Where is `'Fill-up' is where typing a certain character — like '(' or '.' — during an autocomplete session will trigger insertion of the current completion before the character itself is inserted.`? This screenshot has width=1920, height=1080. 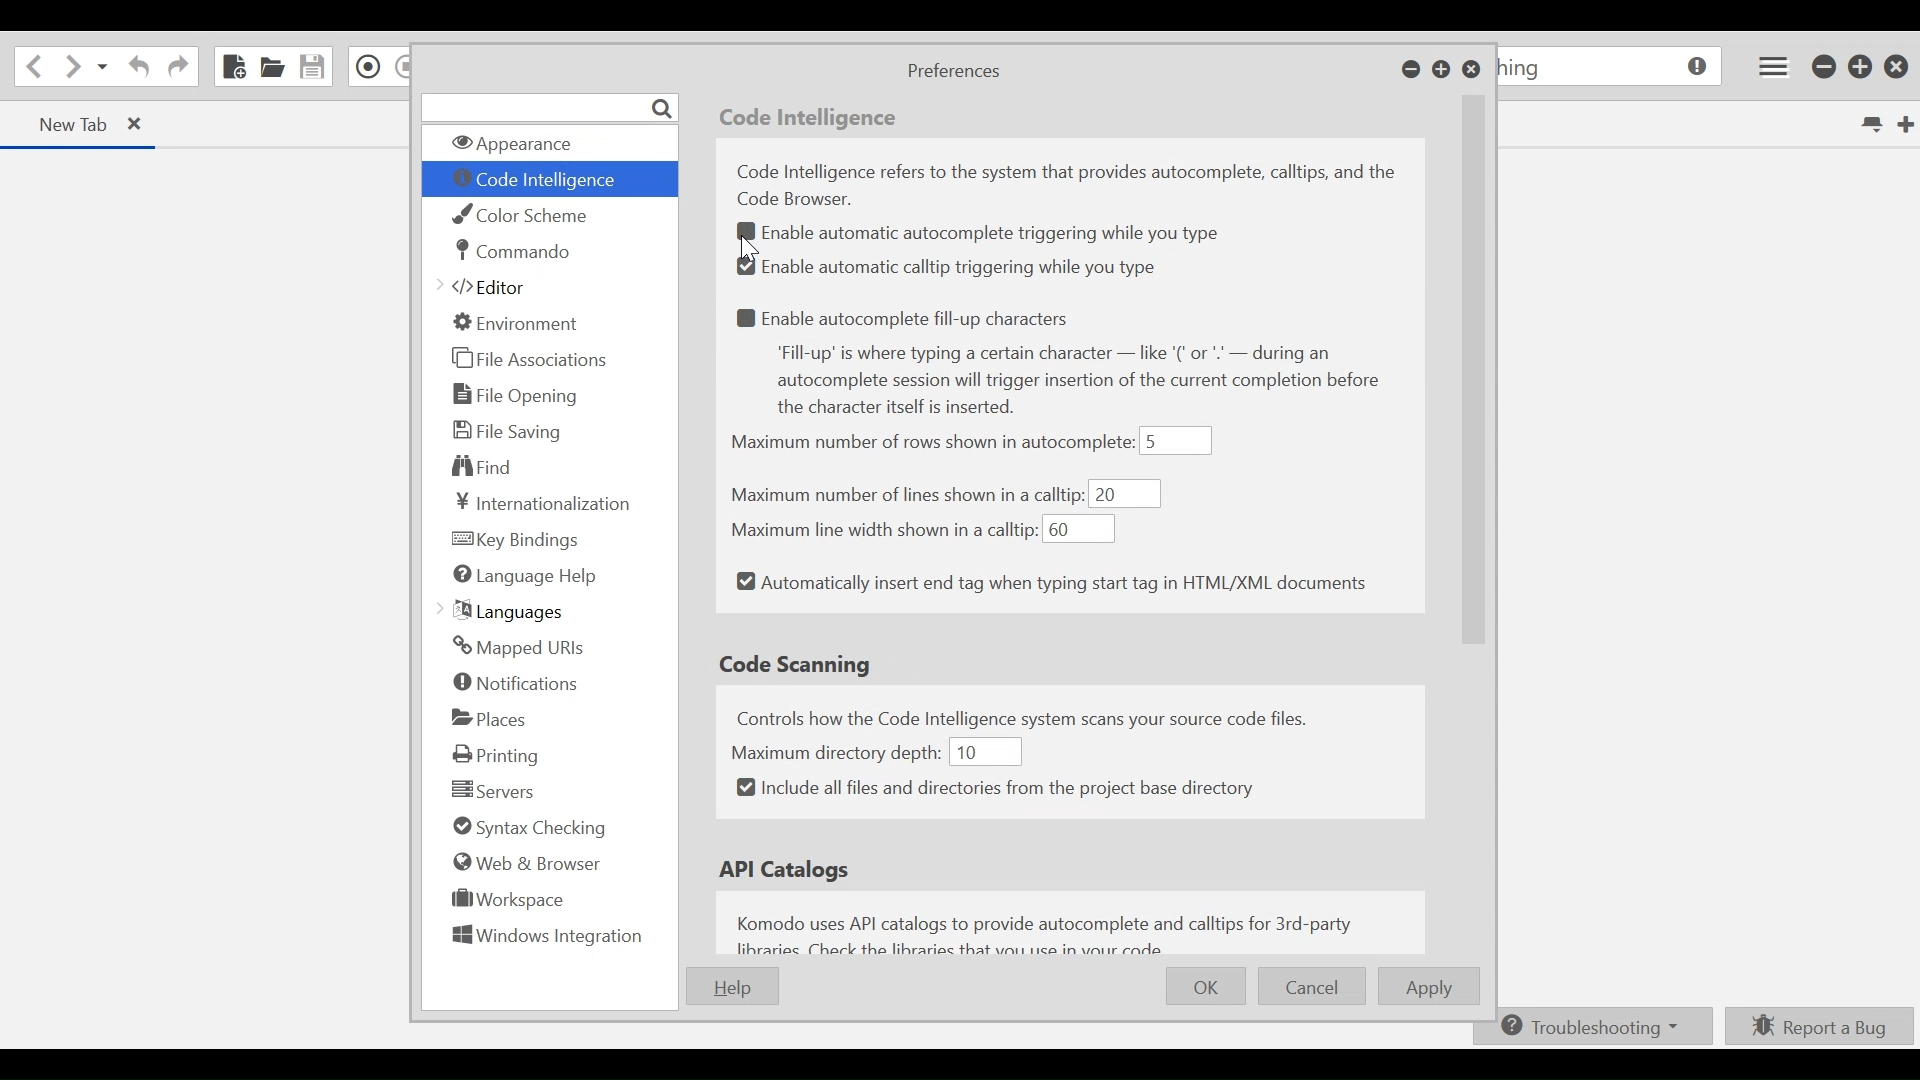
'Fill-up' is where typing a certain character — like '(' or '.' — during an autocomplete session will trigger insertion of the current completion before the character itself is inserted. is located at coordinates (1089, 382).